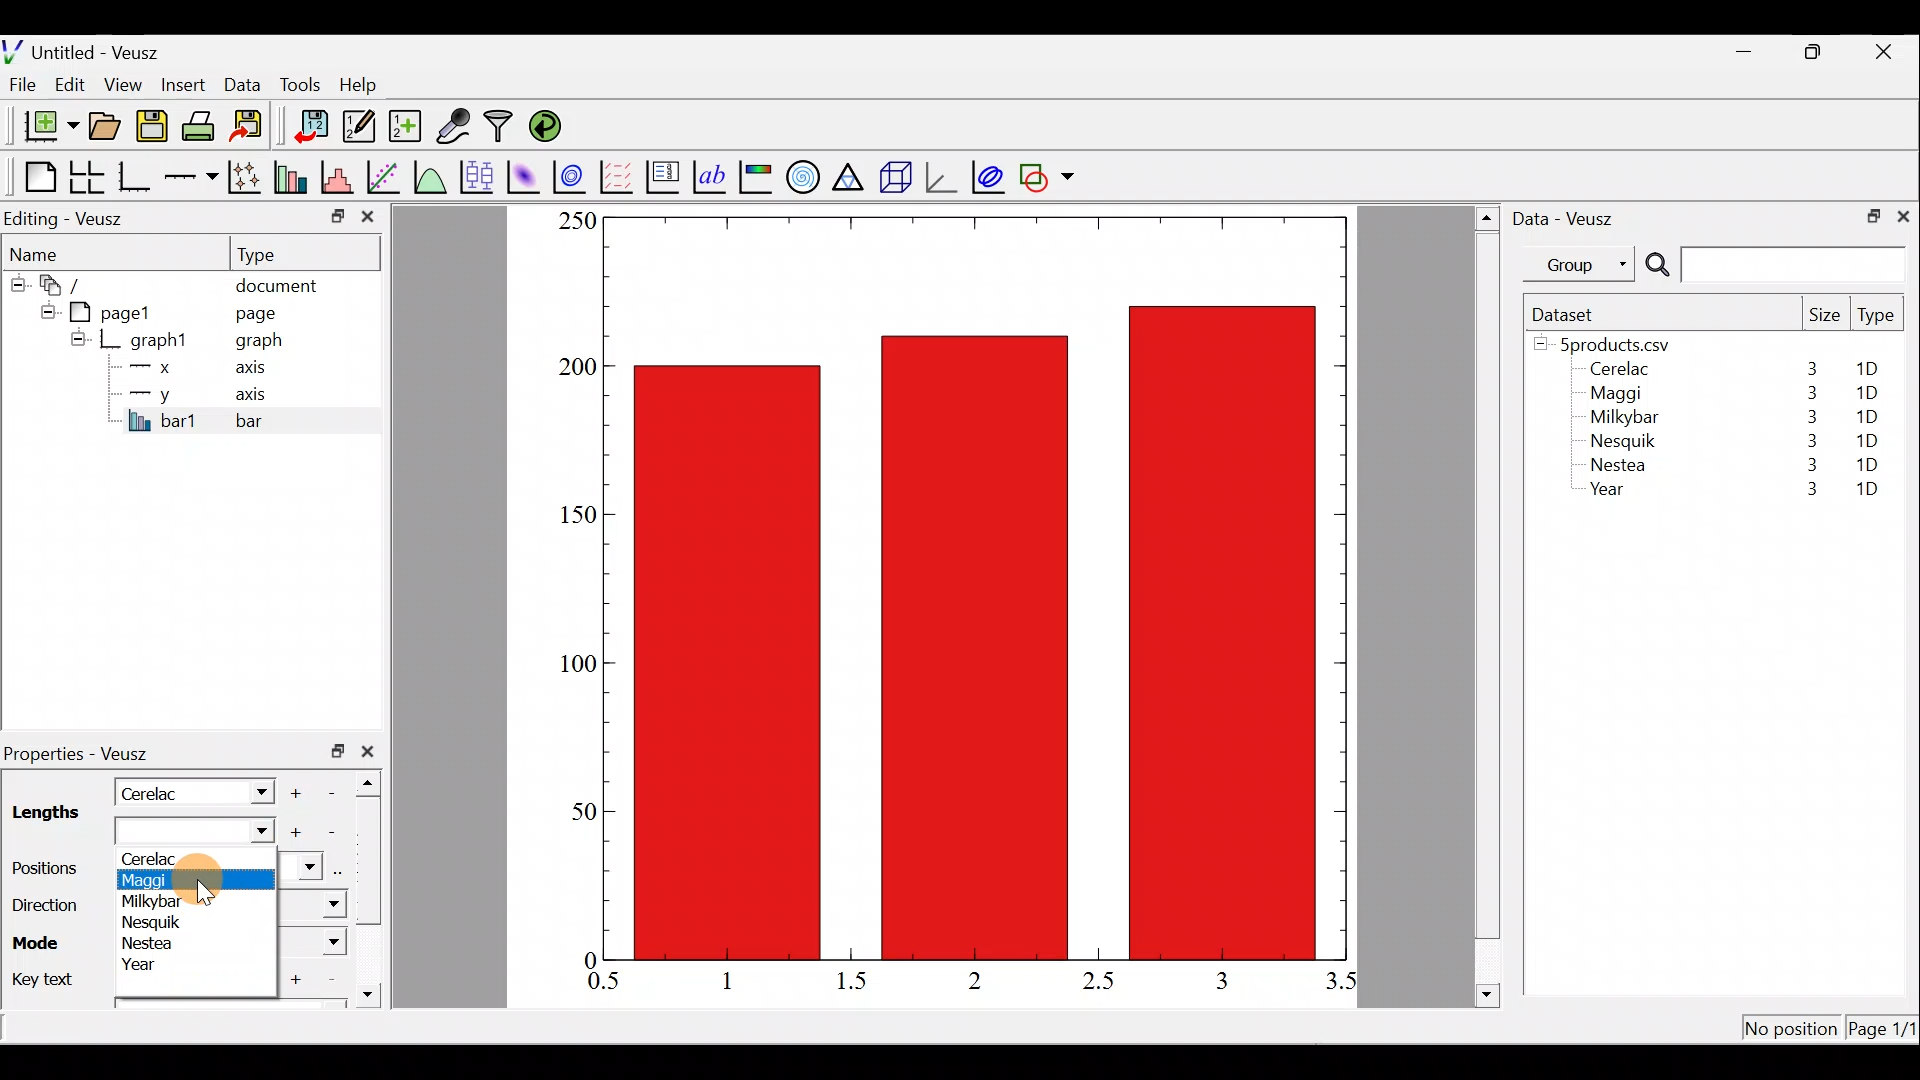 The width and height of the screenshot is (1920, 1080). I want to click on Histogram of a dataset, so click(343, 178).